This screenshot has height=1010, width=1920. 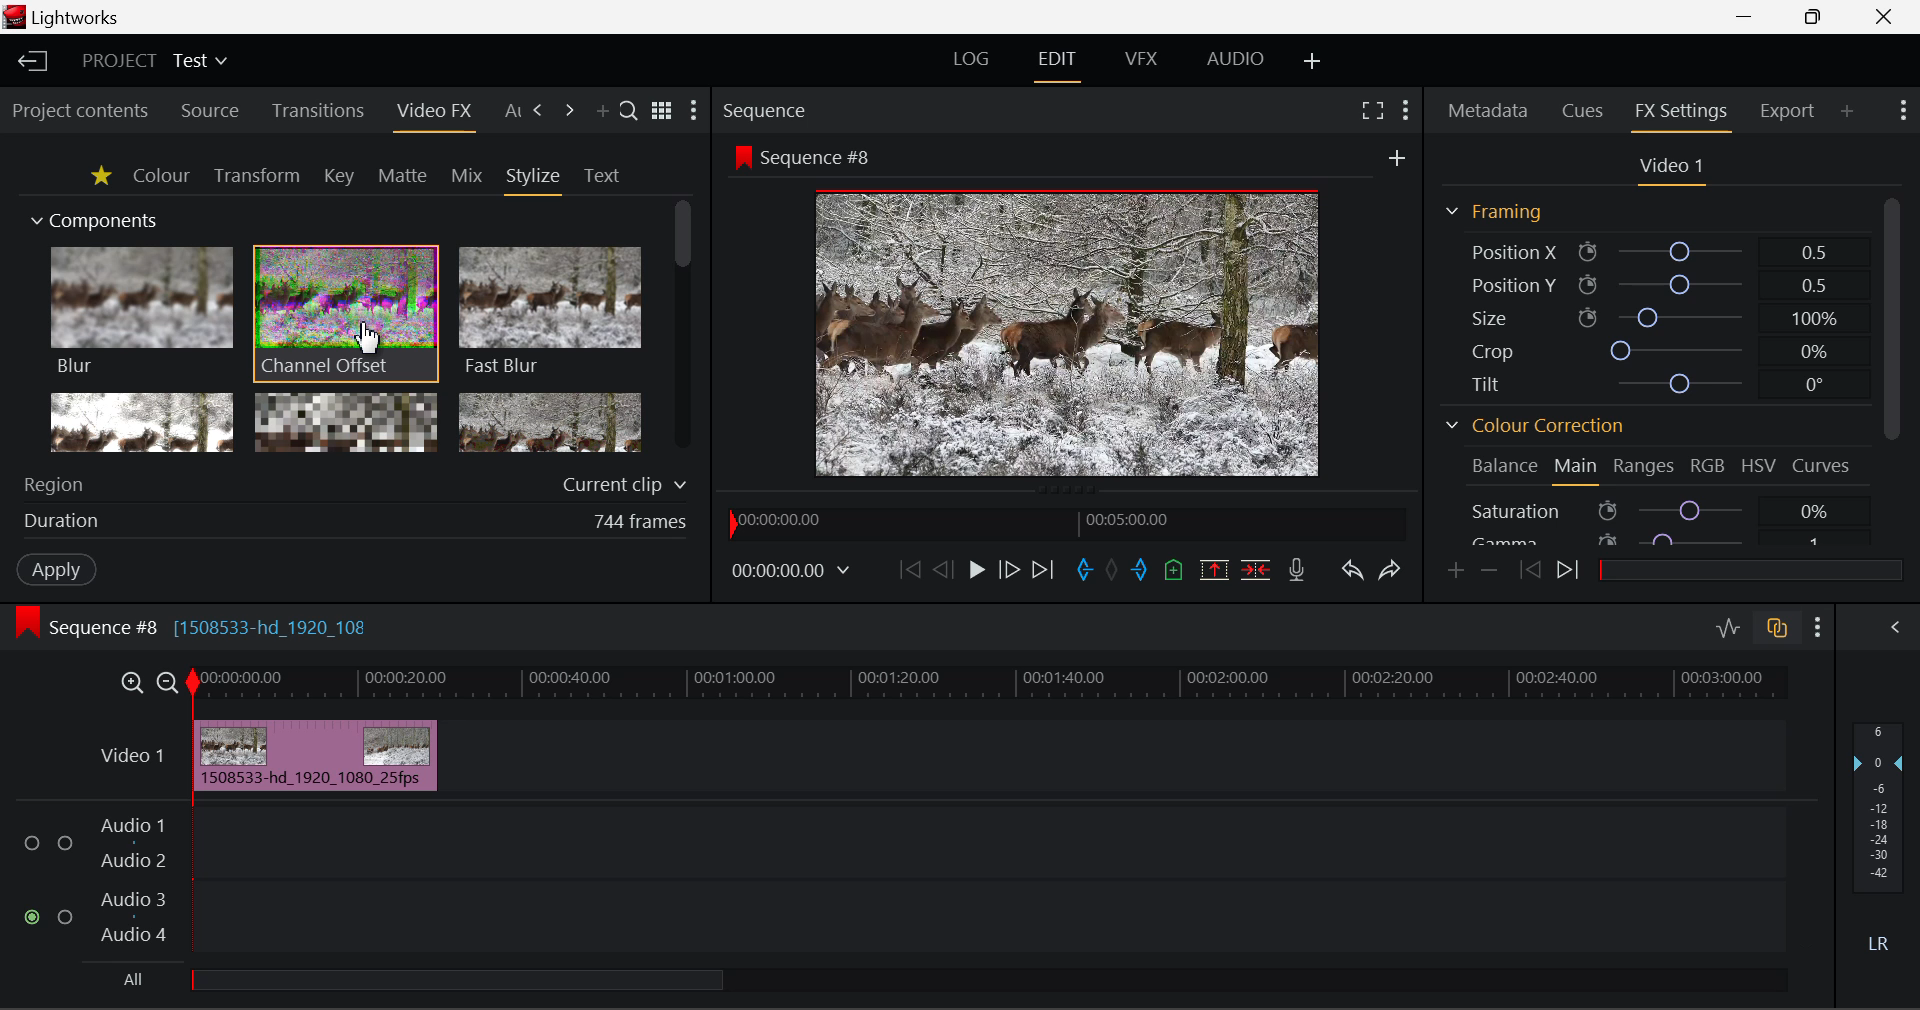 I want to click on Next Tab, so click(x=540, y=111).